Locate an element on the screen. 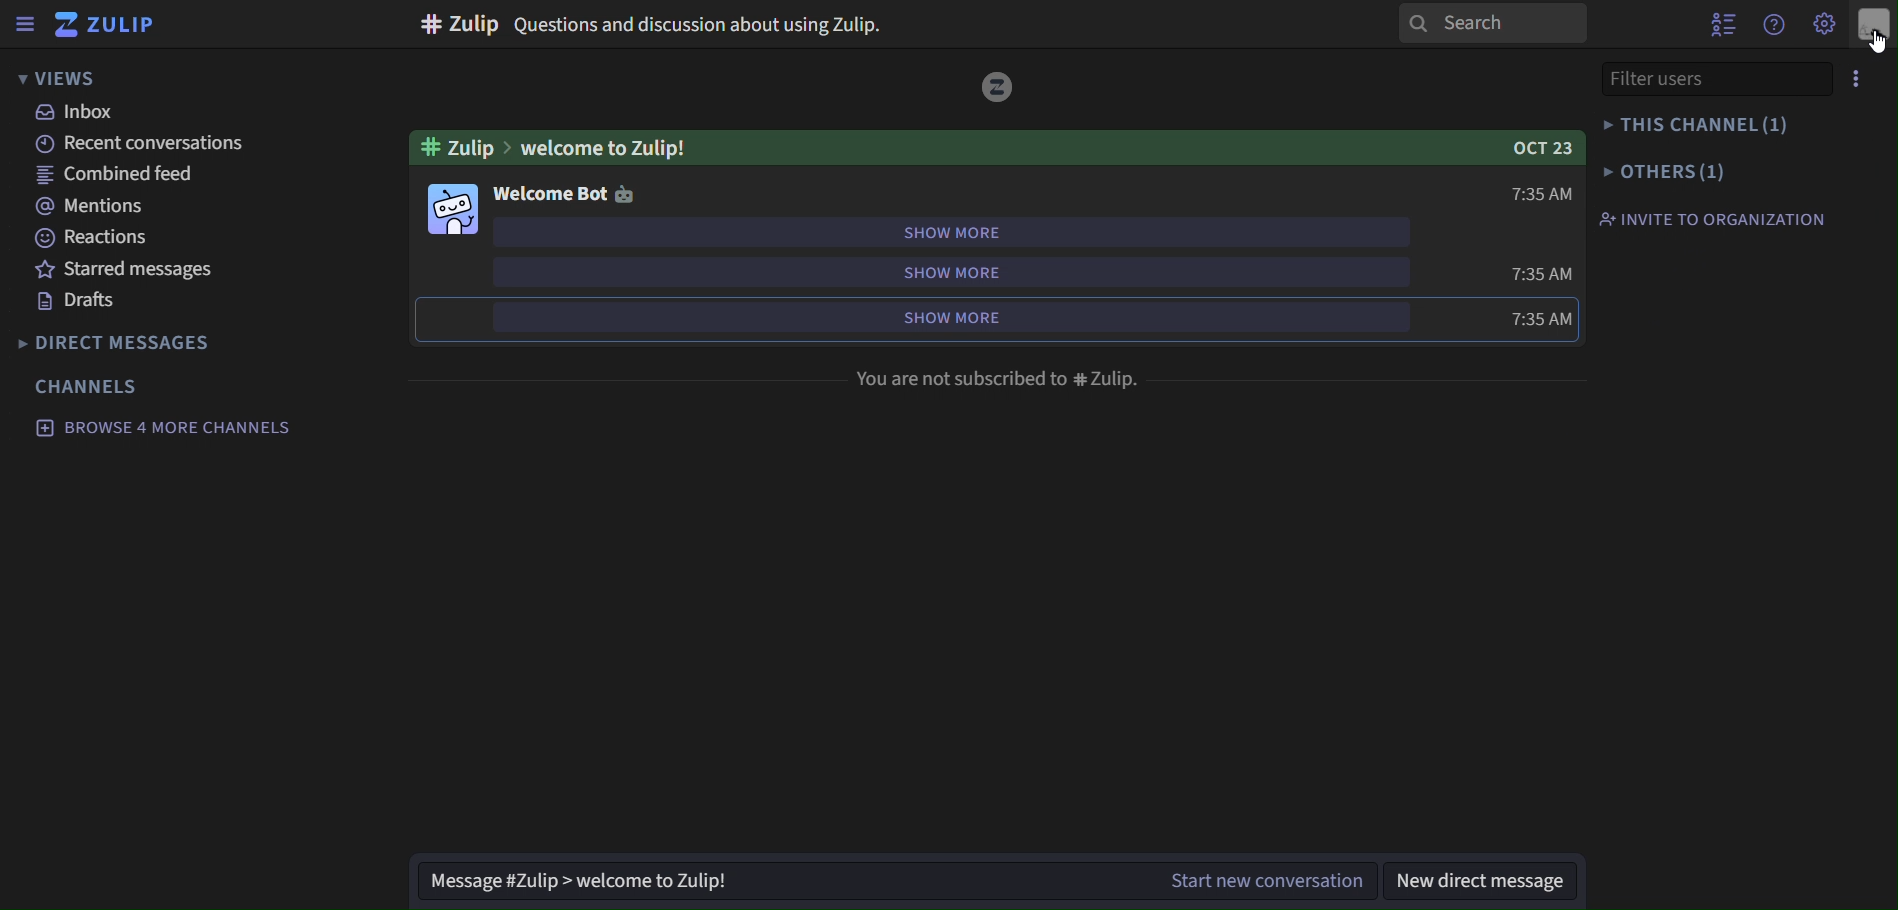 The width and height of the screenshot is (1898, 910). #Zulip > is located at coordinates (462, 147).